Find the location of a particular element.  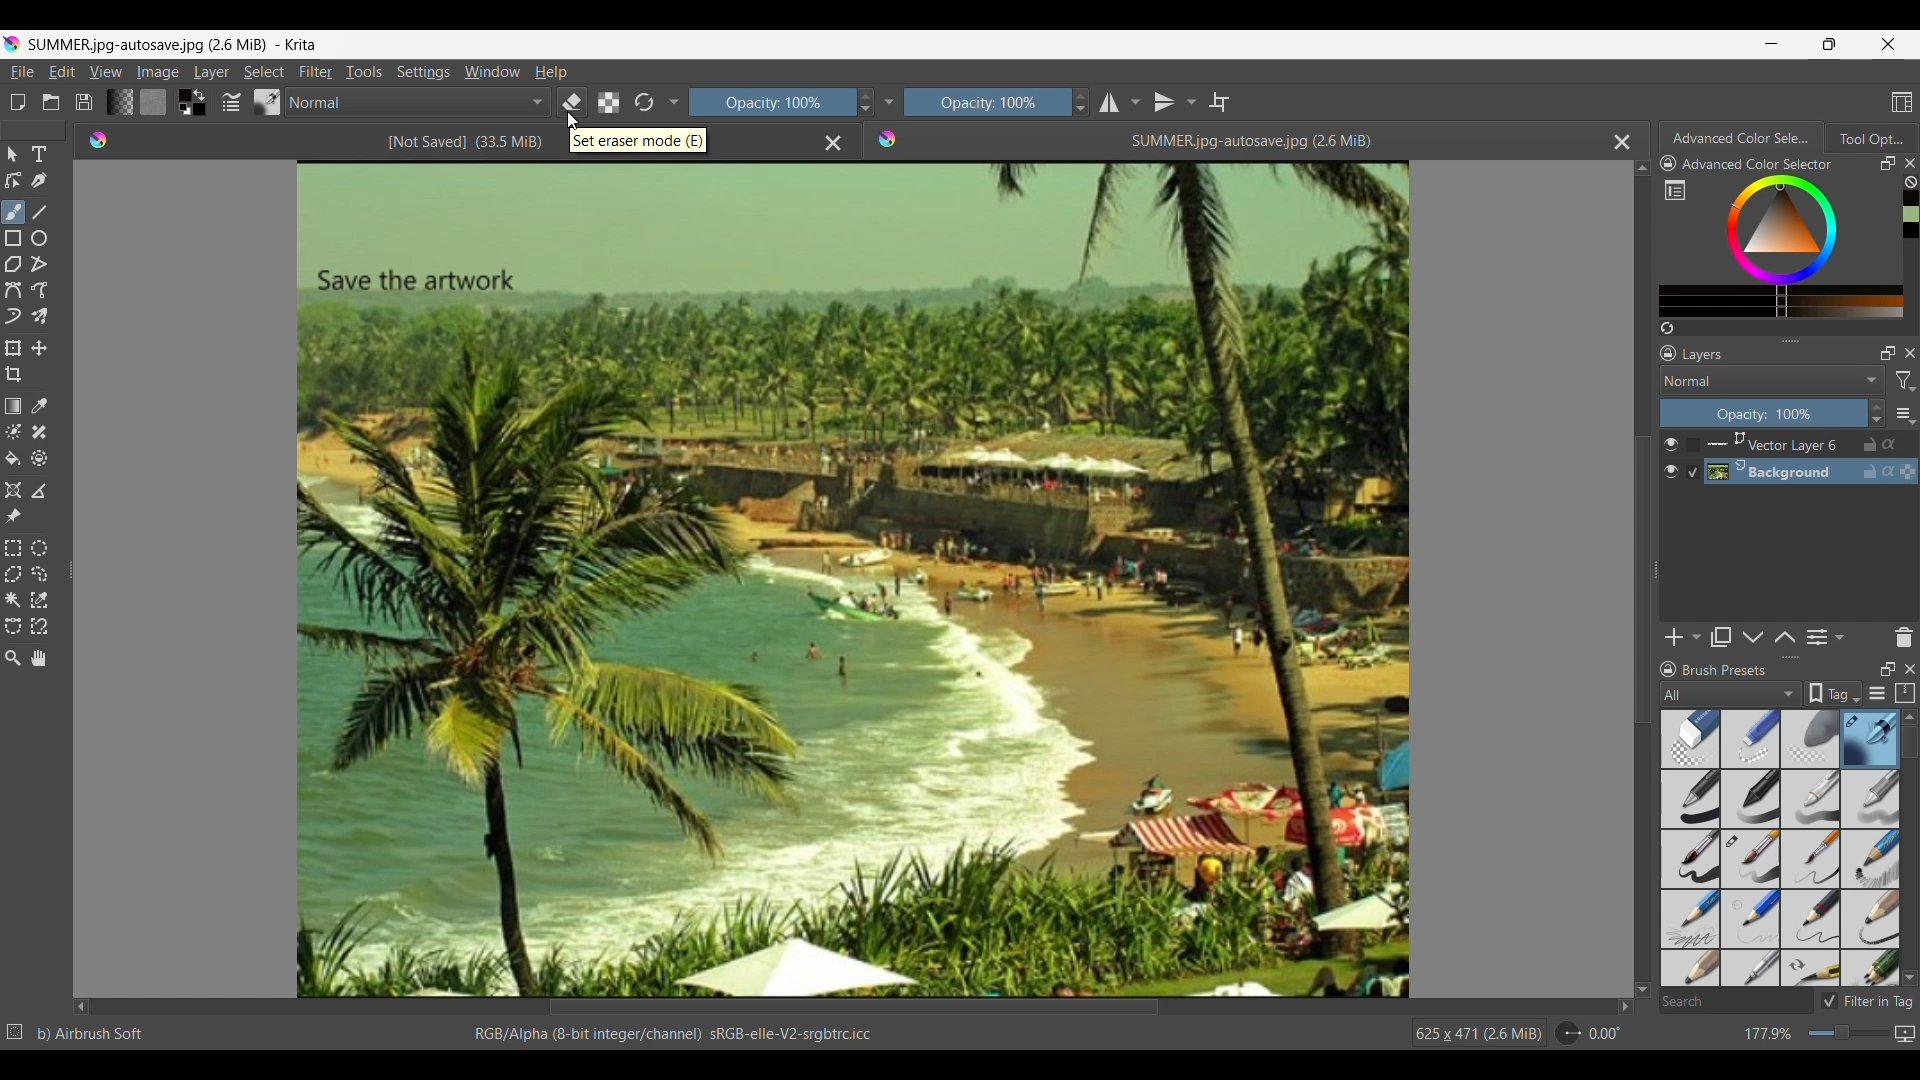

File is located at coordinates (21, 72).